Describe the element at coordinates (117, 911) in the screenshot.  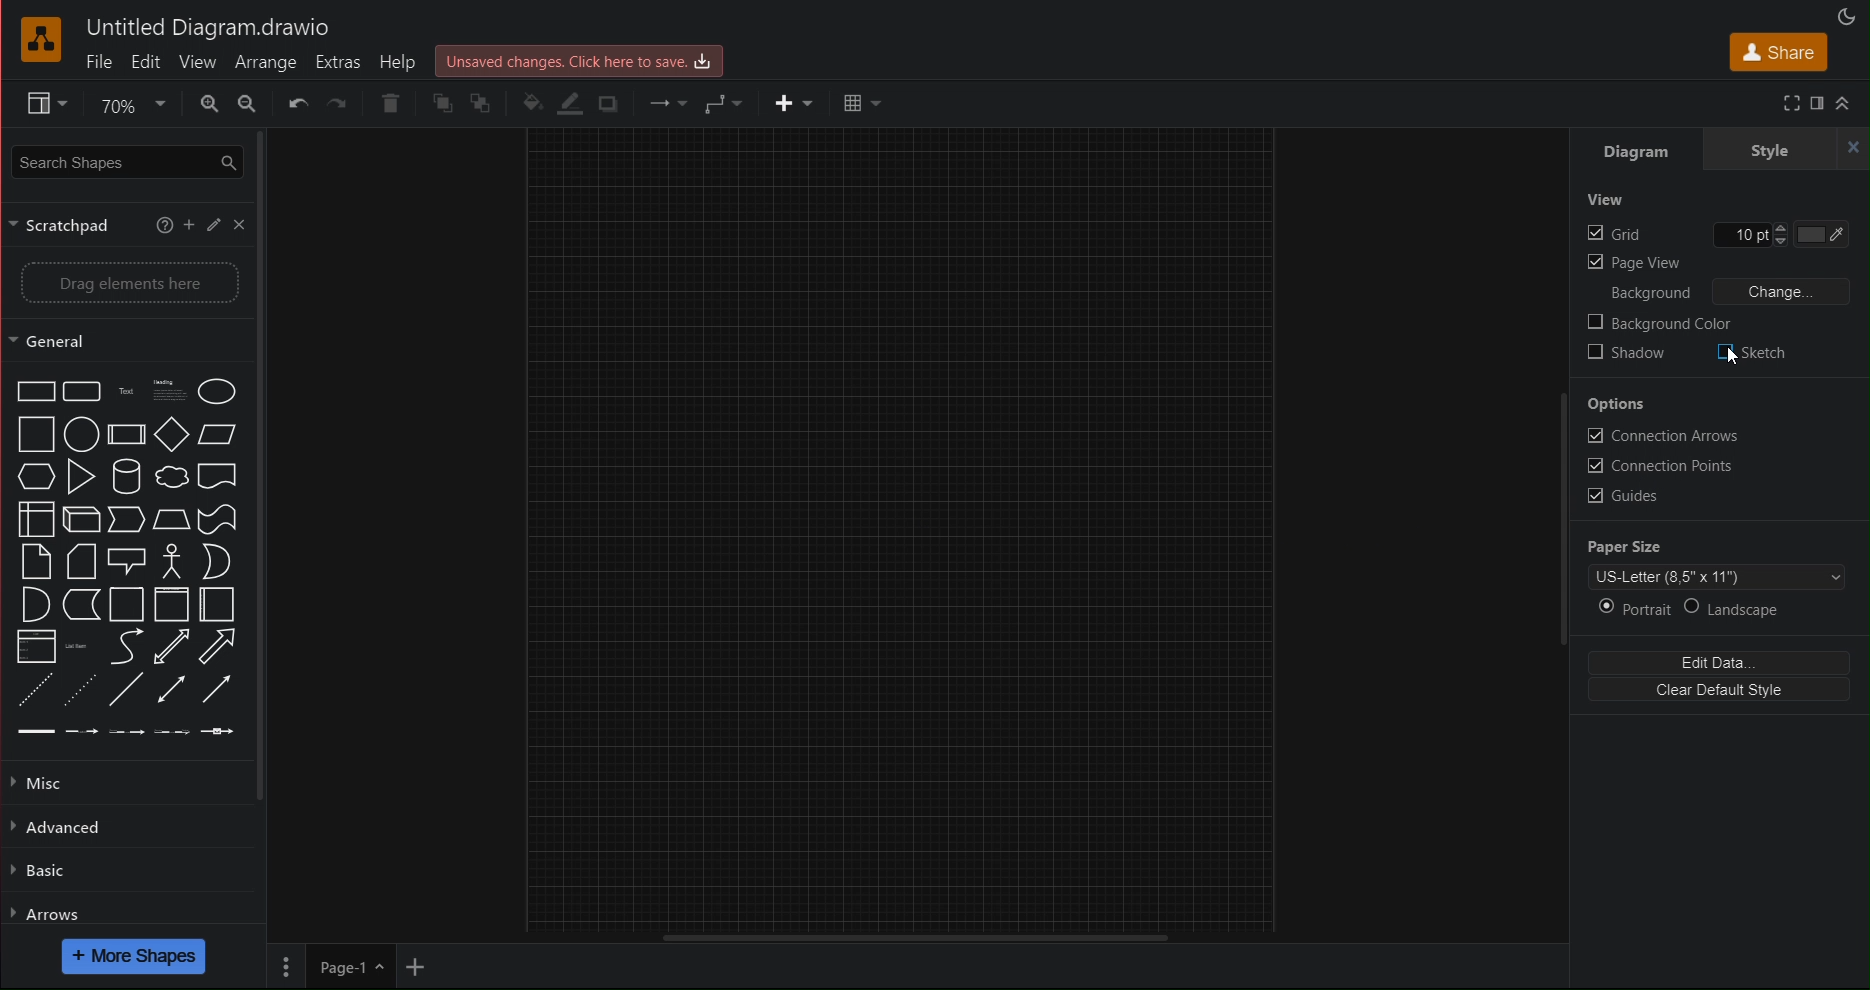
I see `Arrows` at that location.